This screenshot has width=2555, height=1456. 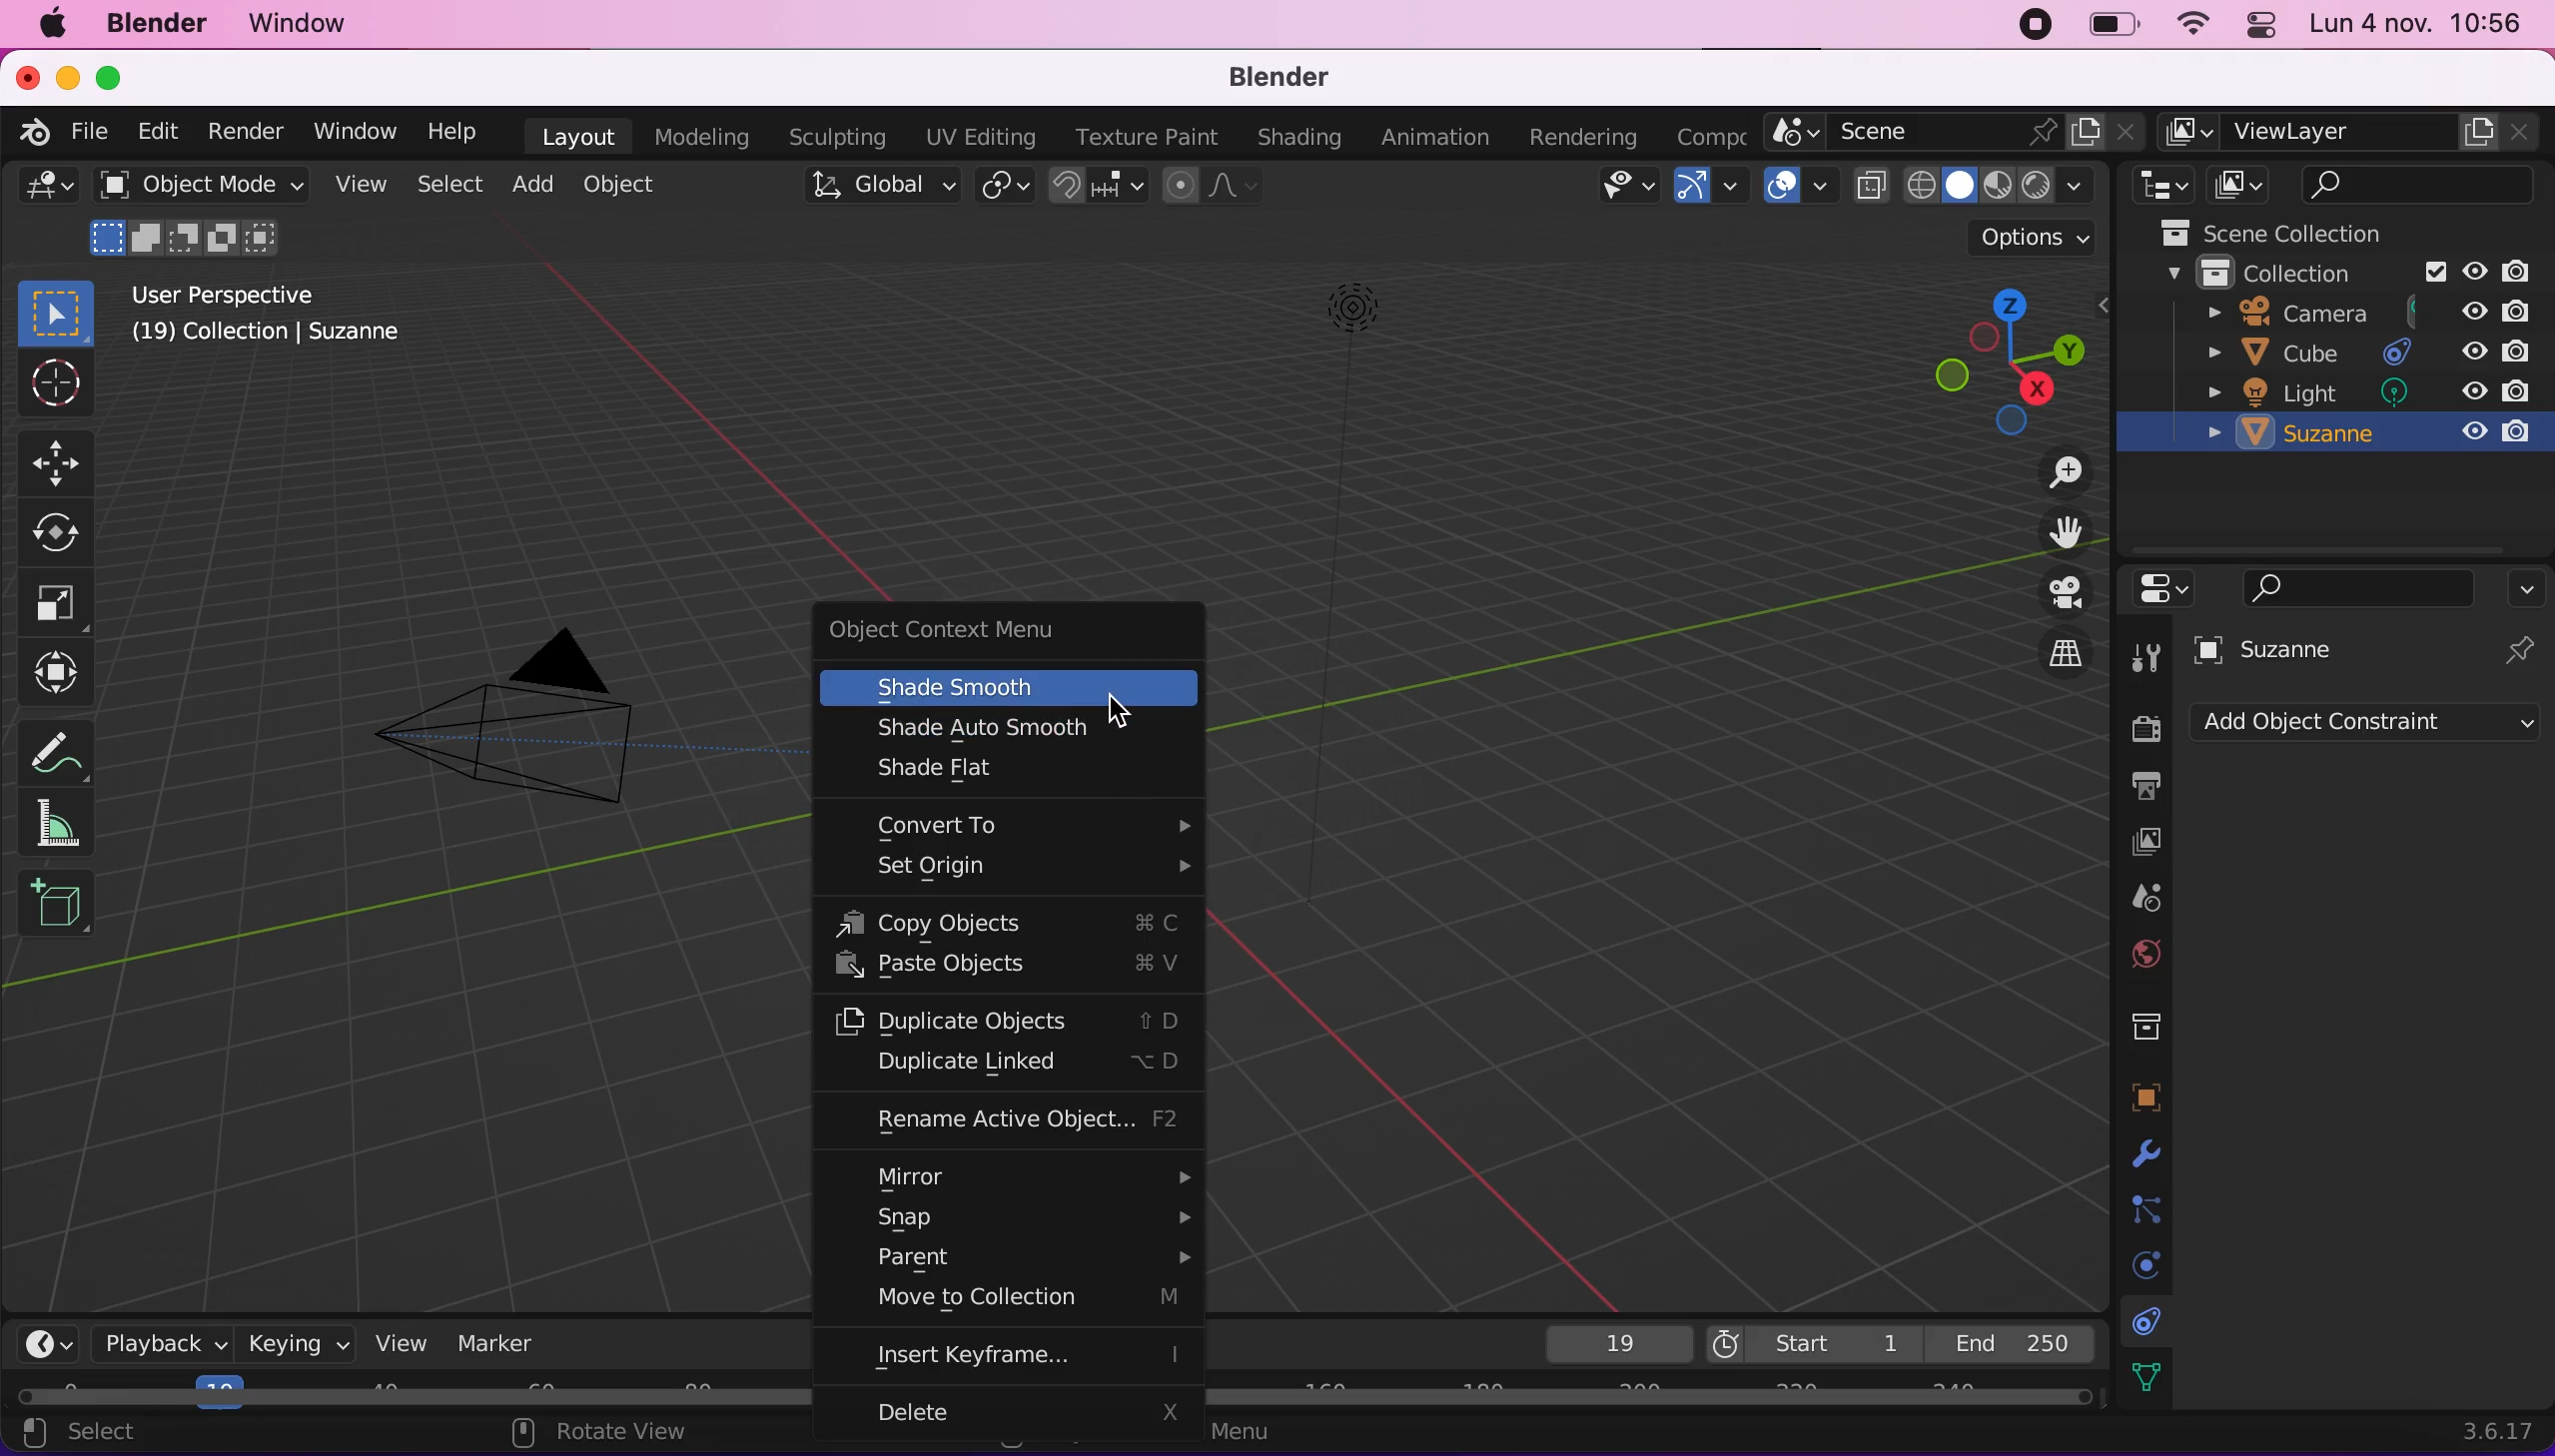 I want to click on constraints, so click(x=2148, y=1318).